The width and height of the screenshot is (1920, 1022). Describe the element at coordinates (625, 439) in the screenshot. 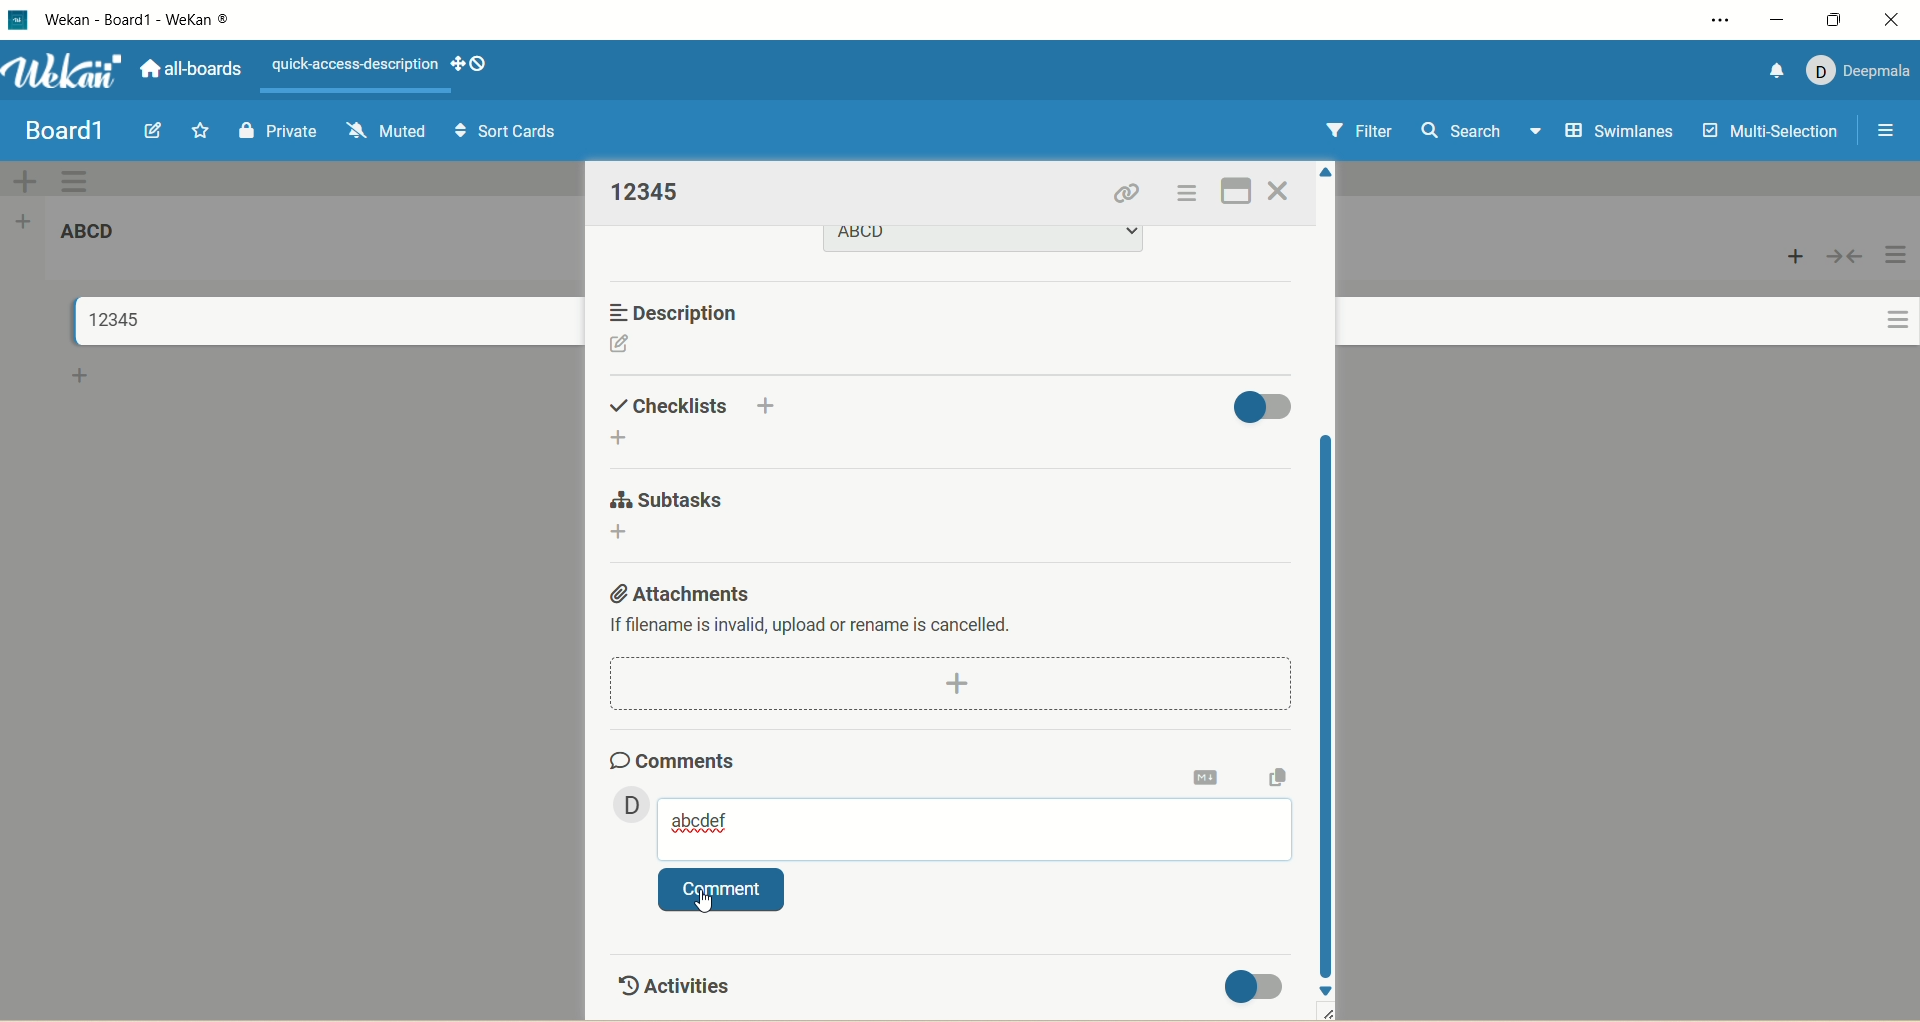

I see `add` at that location.